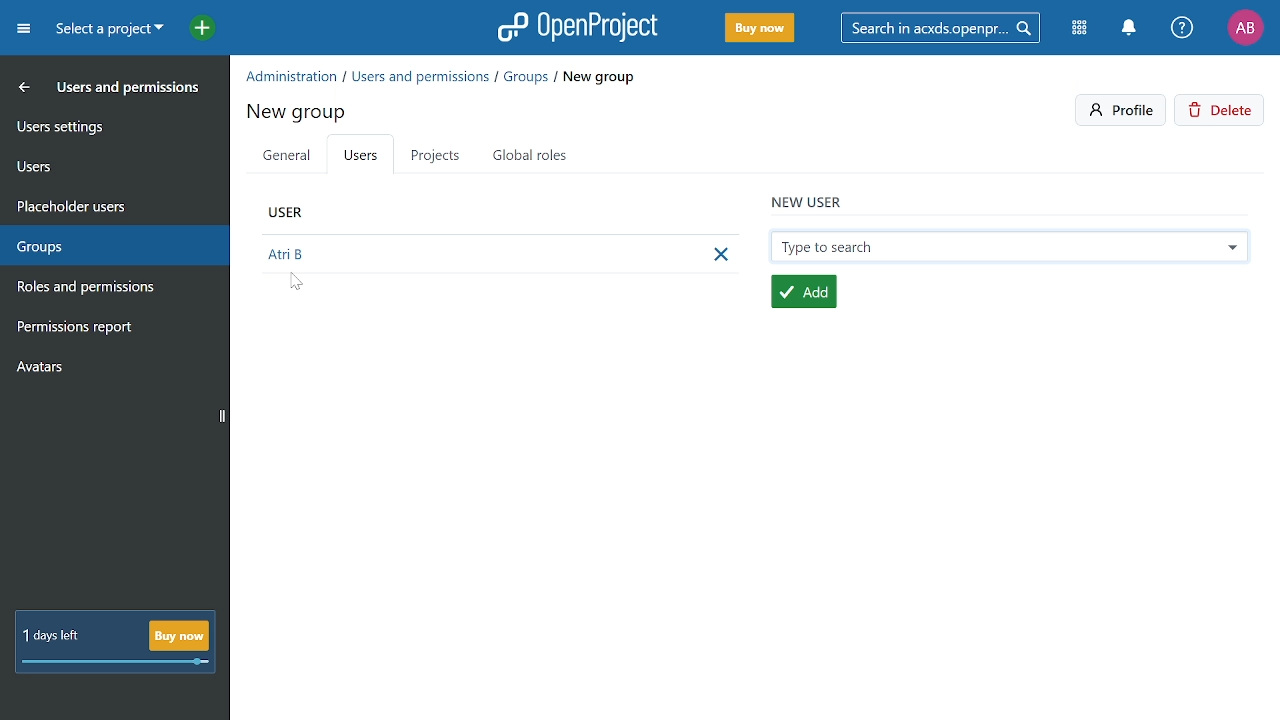  I want to click on Groups, so click(109, 242).